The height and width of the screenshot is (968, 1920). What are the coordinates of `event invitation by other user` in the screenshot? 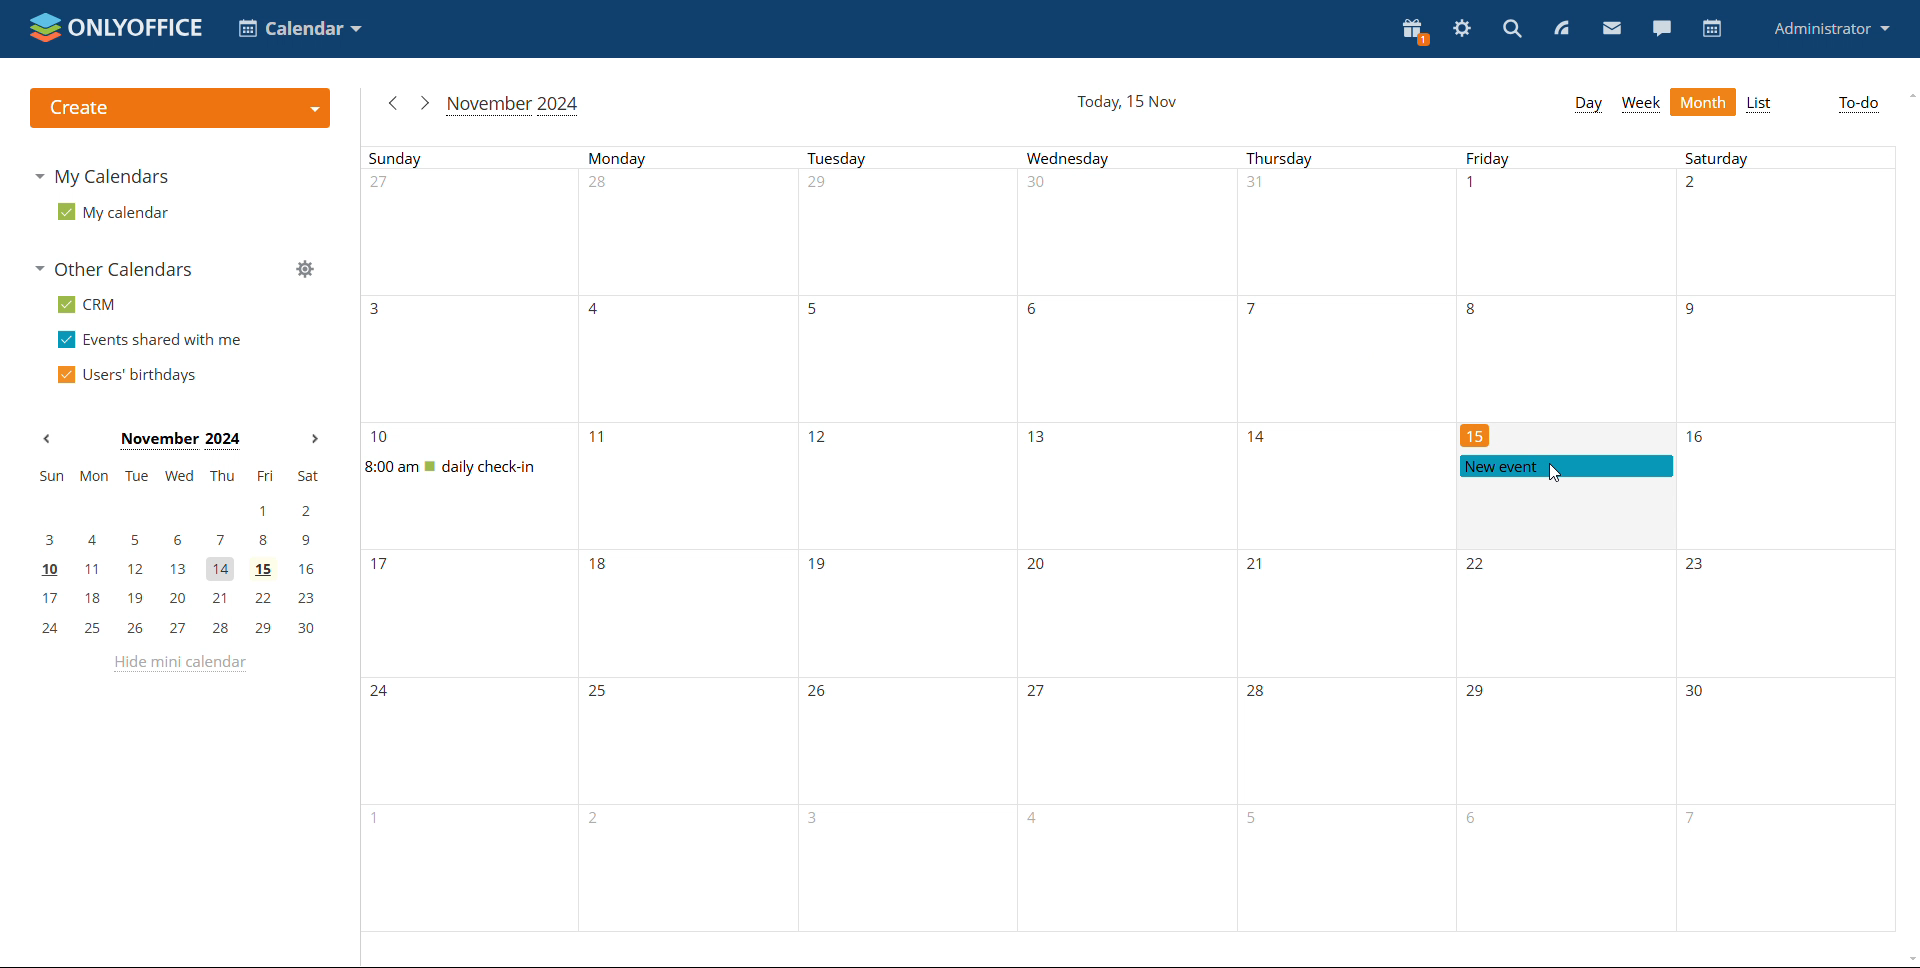 It's located at (1565, 466).